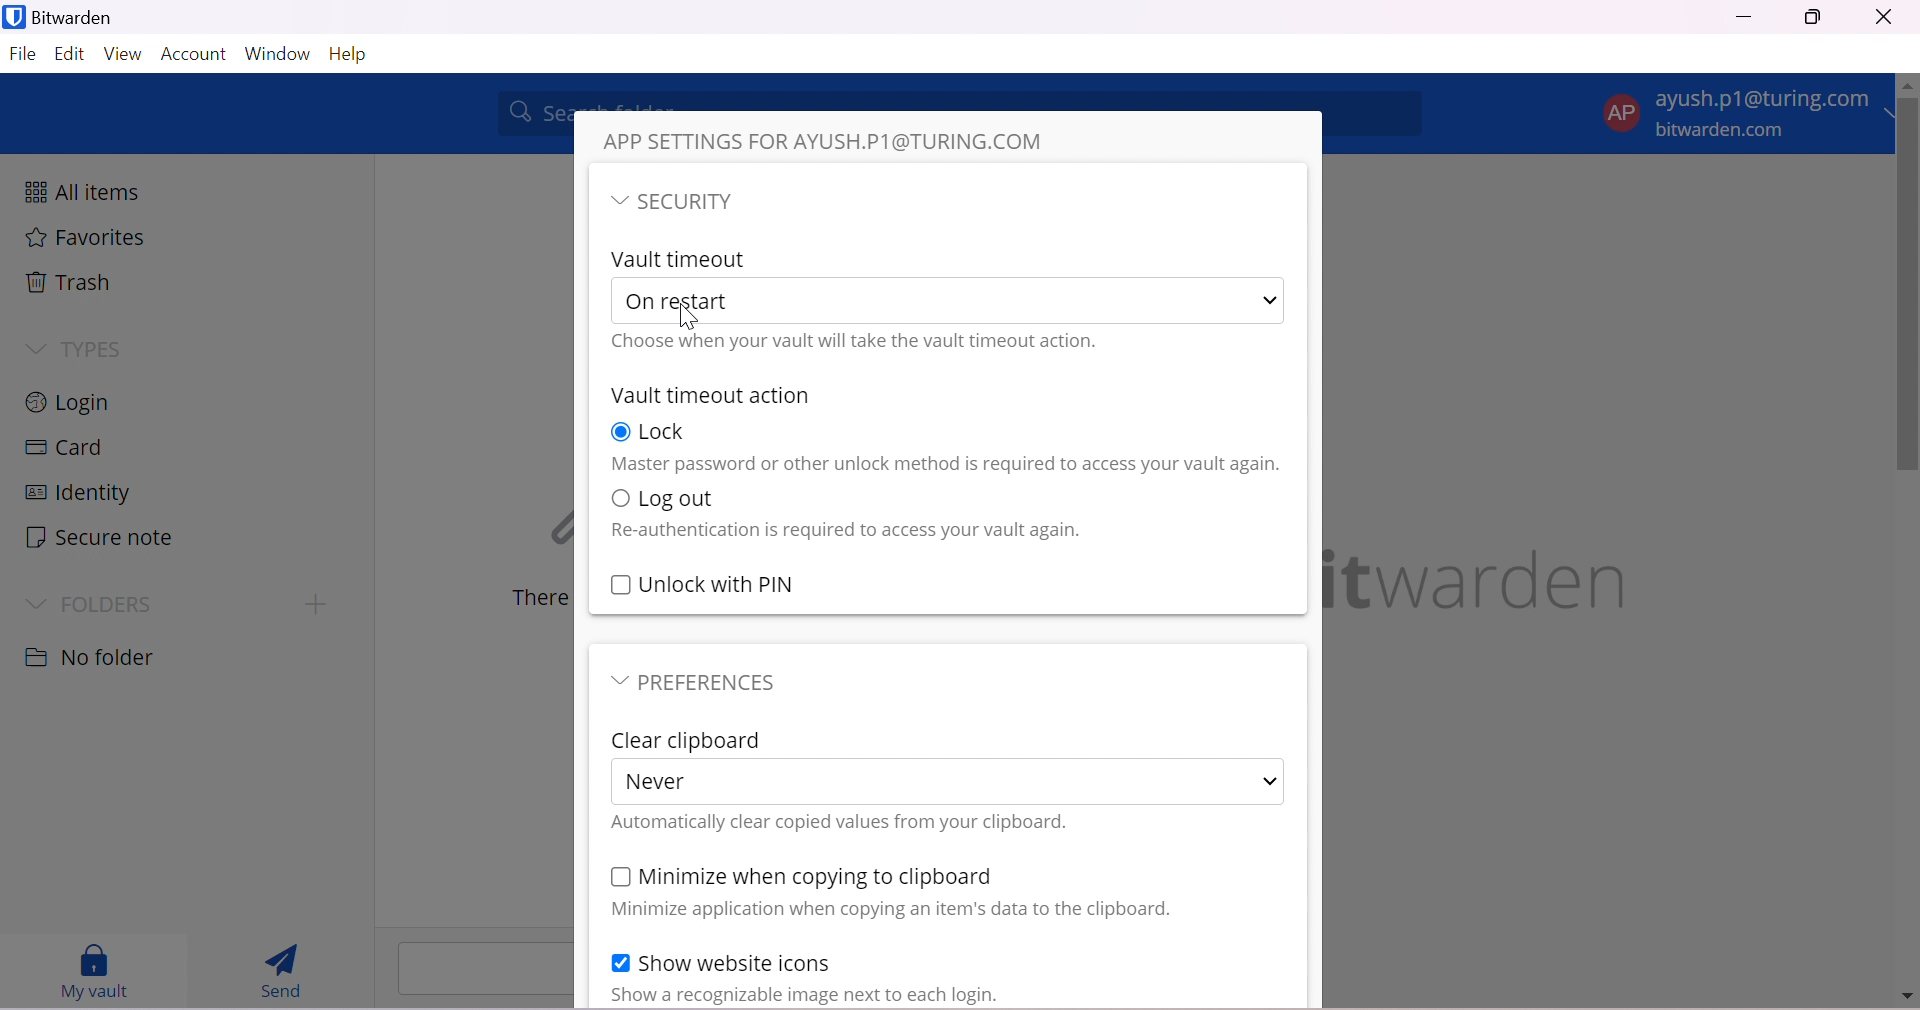 The width and height of the screenshot is (1920, 1010). I want to click on Drop Down, so click(39, 605).